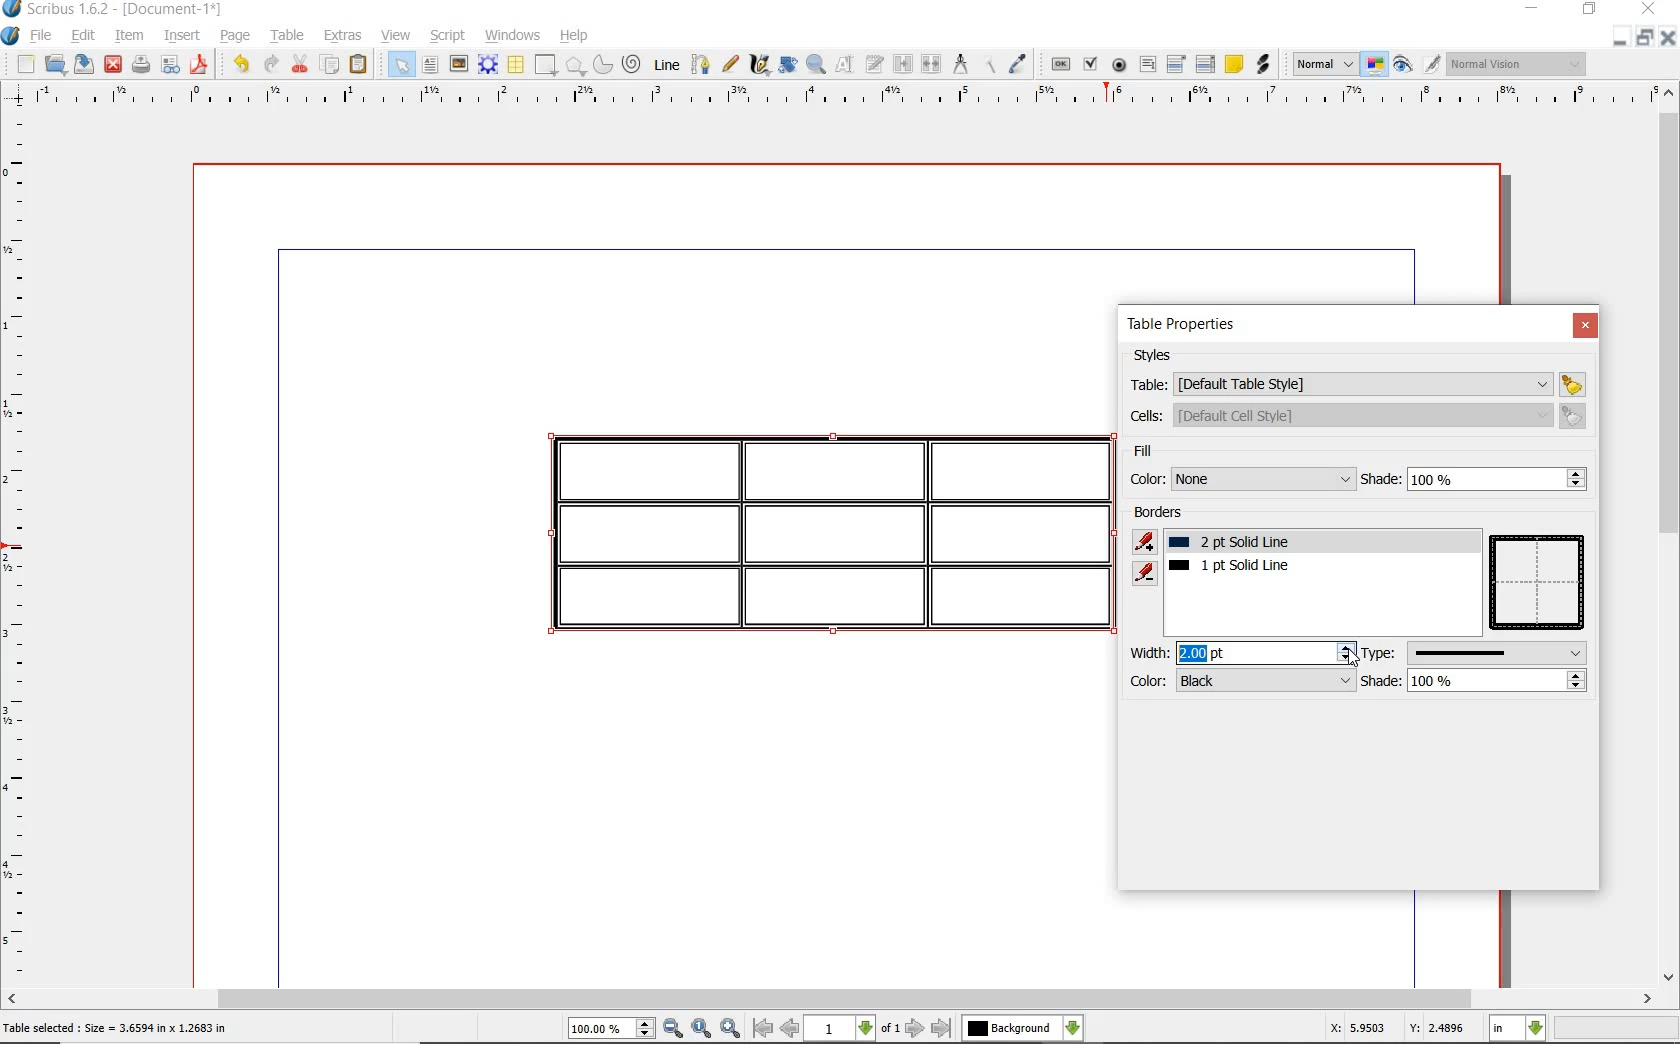 The height and width of the screenshot is (1044, 1680). What do you see at coordinates (902, 64) in the screenshot?
I see `link text frame` at bounding box center [902, 64].